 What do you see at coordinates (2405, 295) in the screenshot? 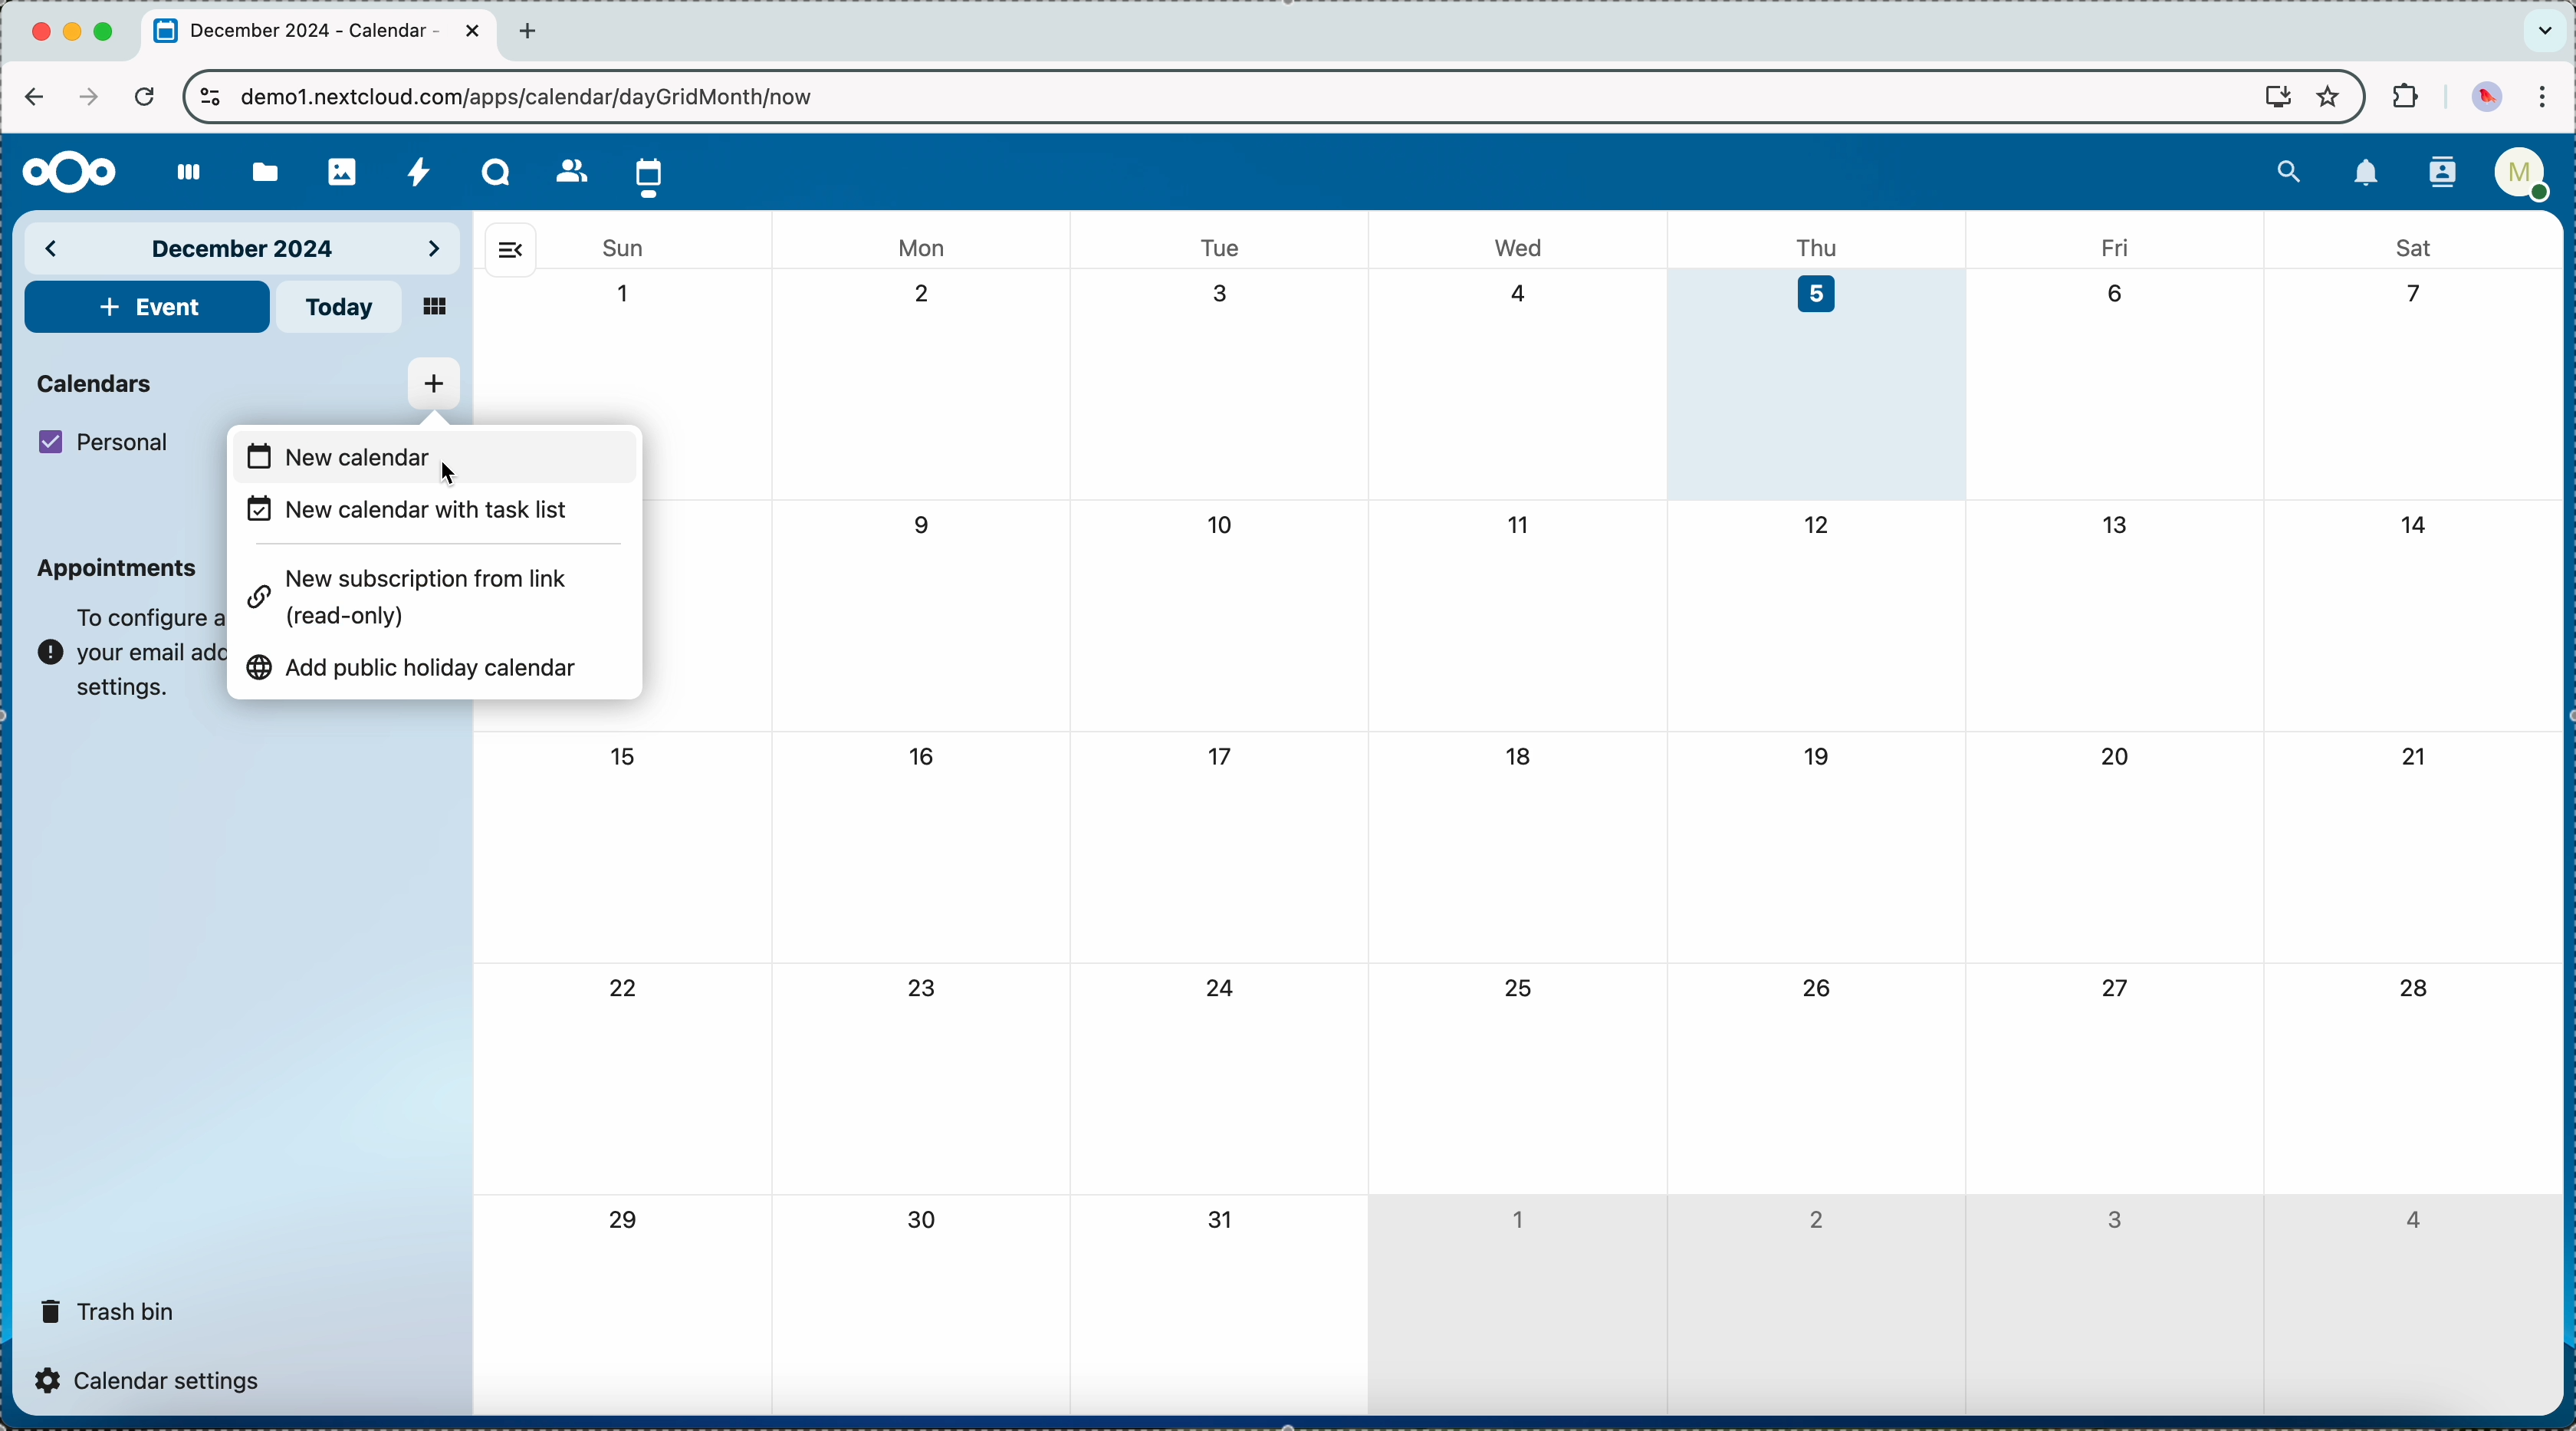
I see `7` at bounding box center [2405, 295].